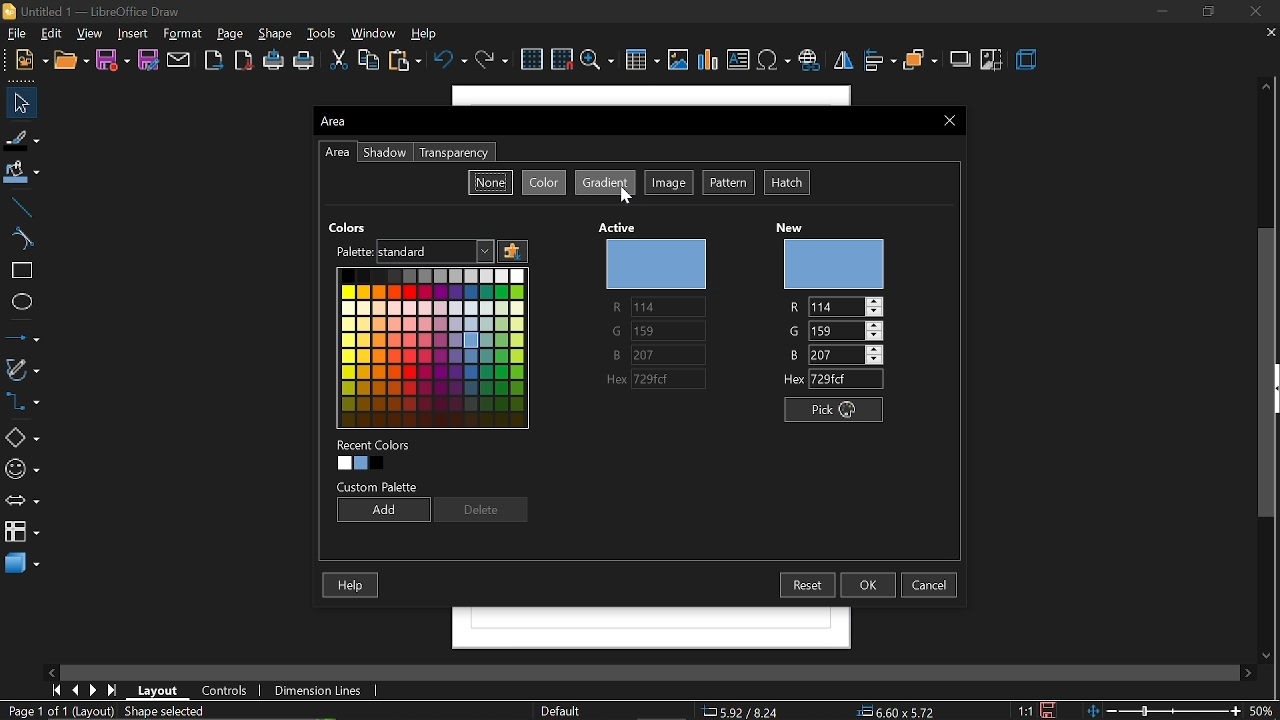 This screenshot has height=720, width=1280. Describe the element at coordinates (709, 61) in the screenshot. I see `Insert chart` at that location.